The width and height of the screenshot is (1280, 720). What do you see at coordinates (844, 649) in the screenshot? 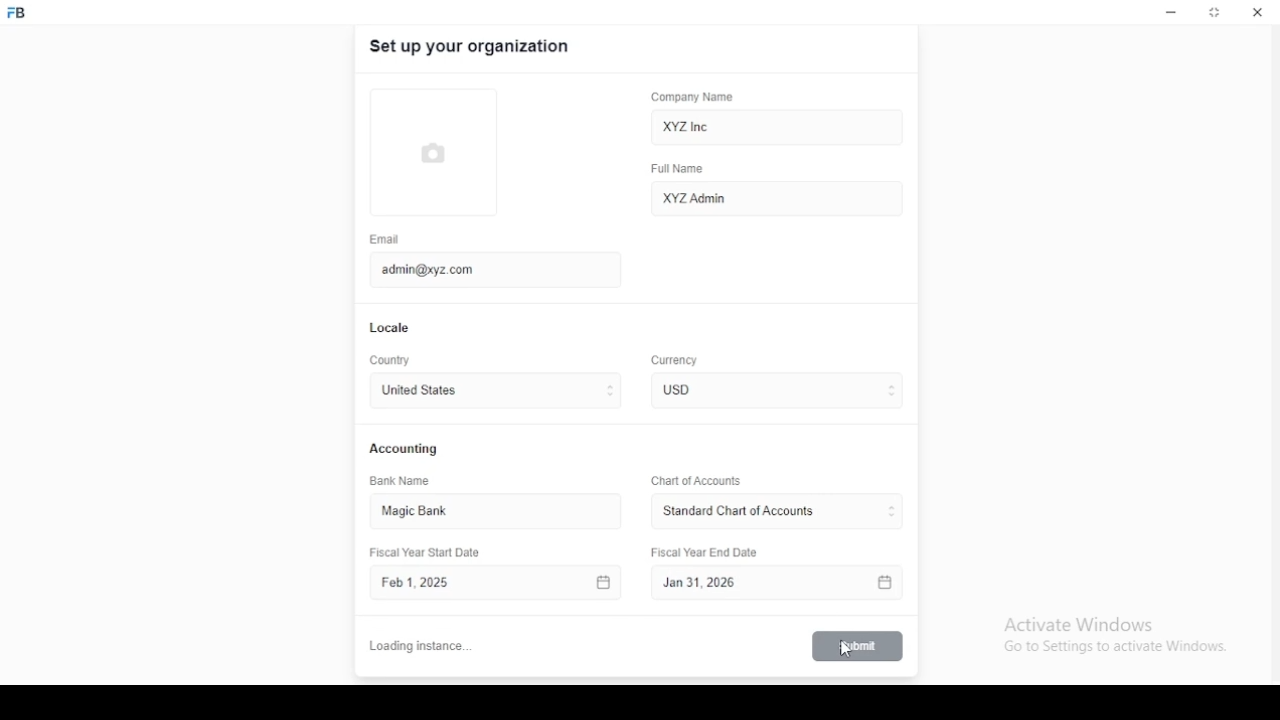
I see `mouse pointer` at bounding box center [844, 649].